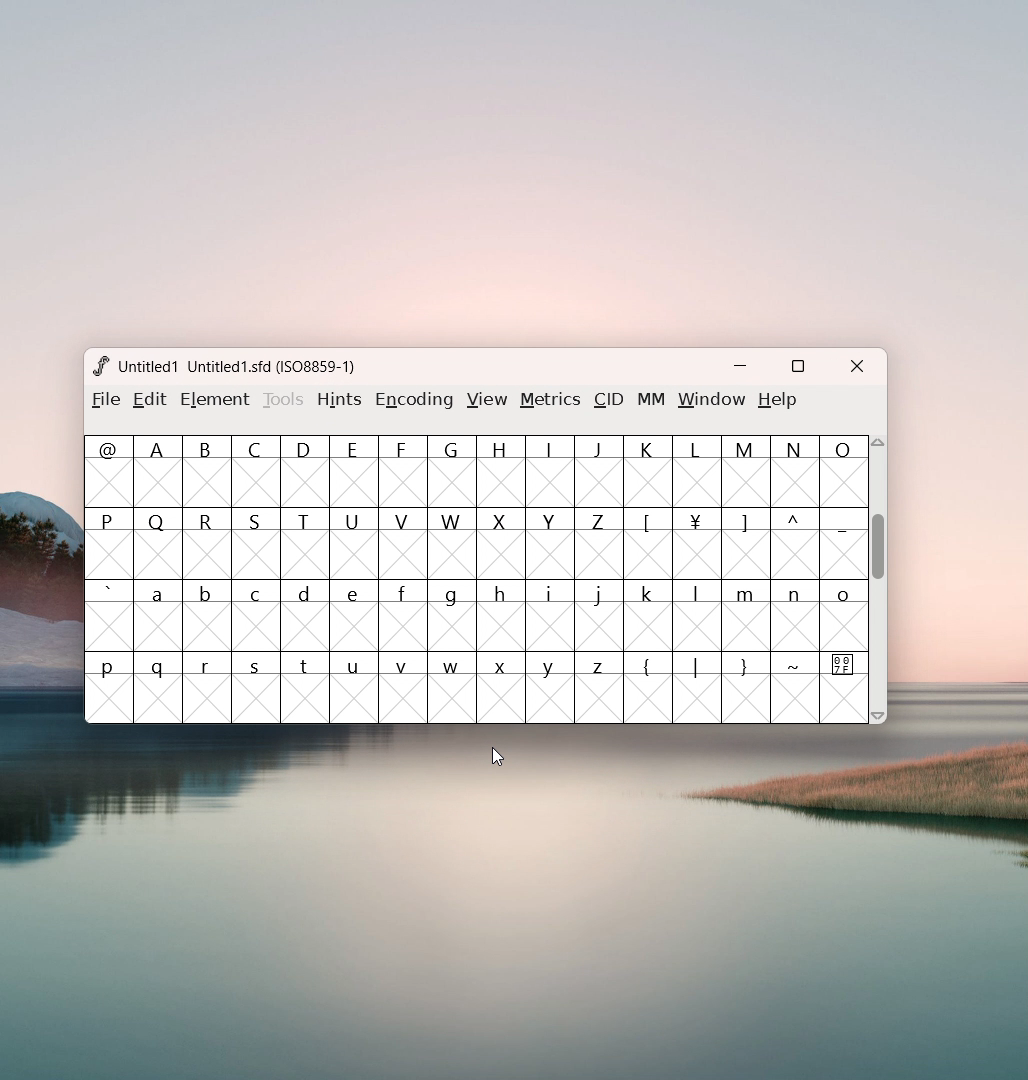 The height and width of the screenshot is (1080, 1028). I want to click on k, so click(648, 617).